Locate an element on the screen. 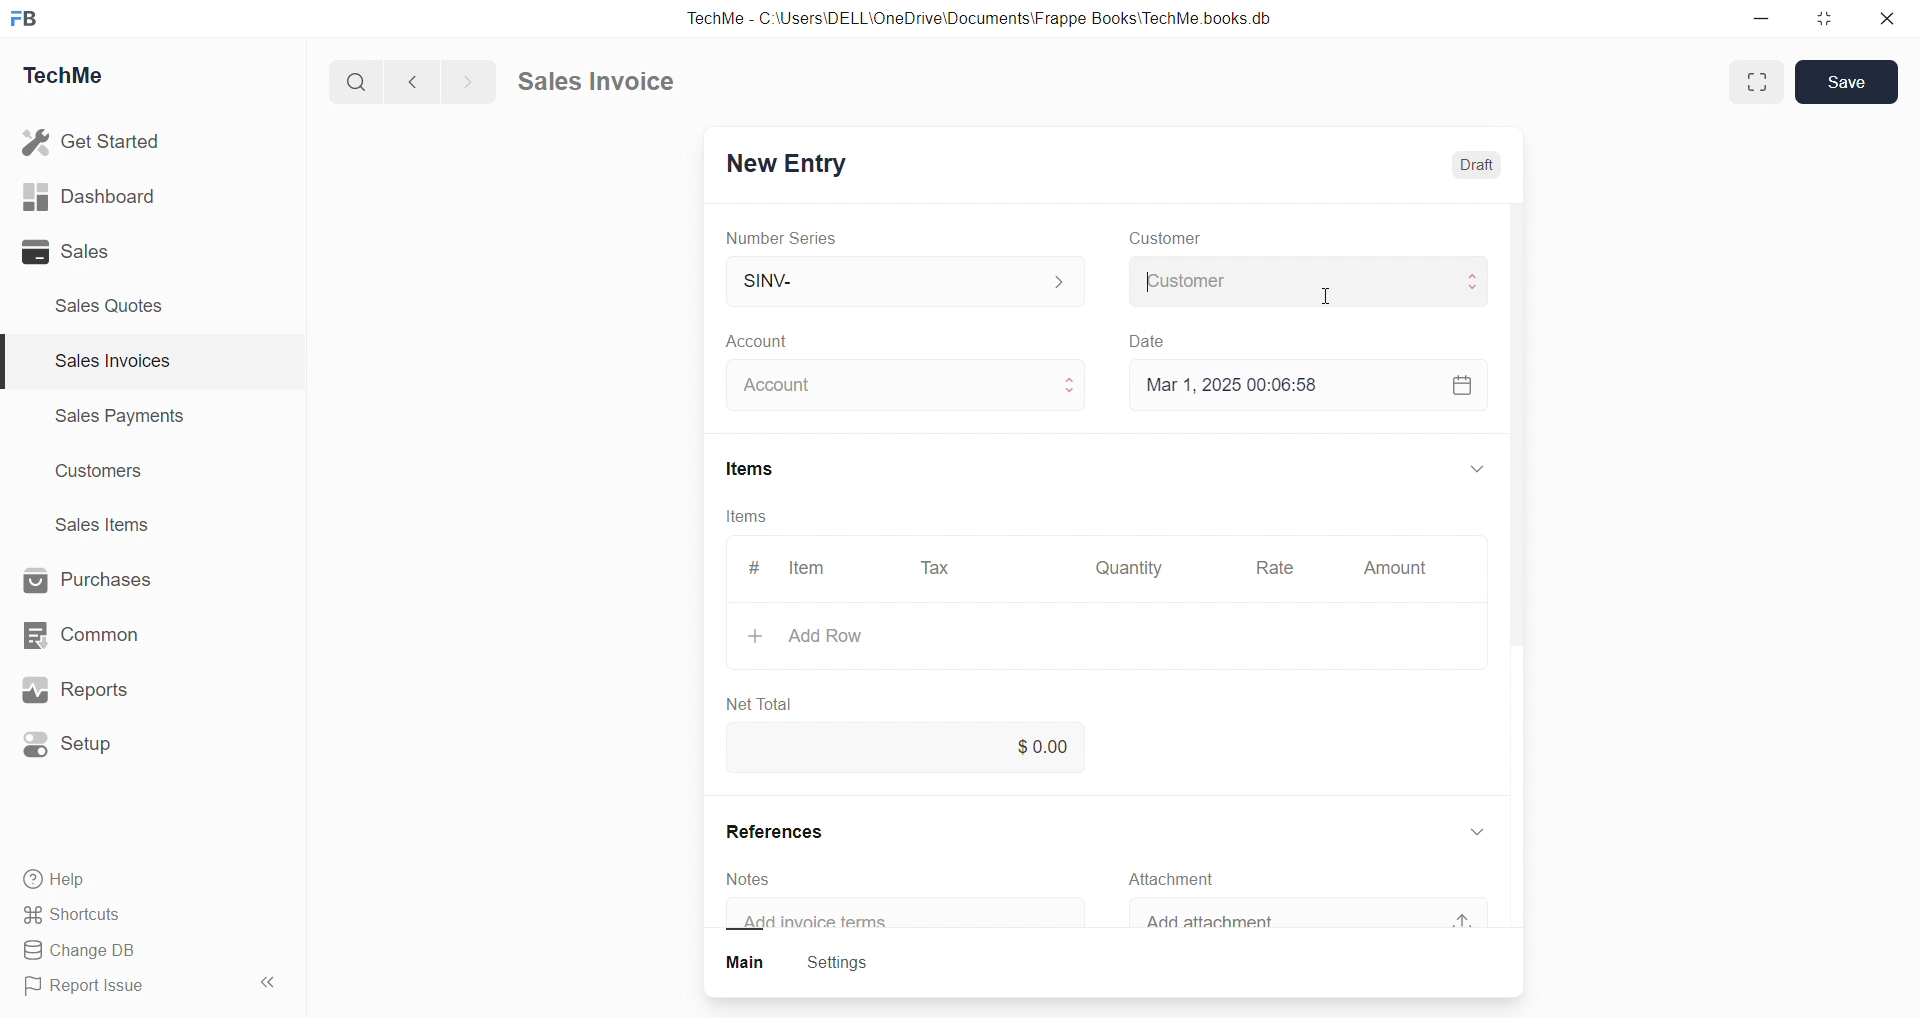 The height and width of the screenshot is (1018, 1920). Sales Invoices is located at coordinates (104, 364).